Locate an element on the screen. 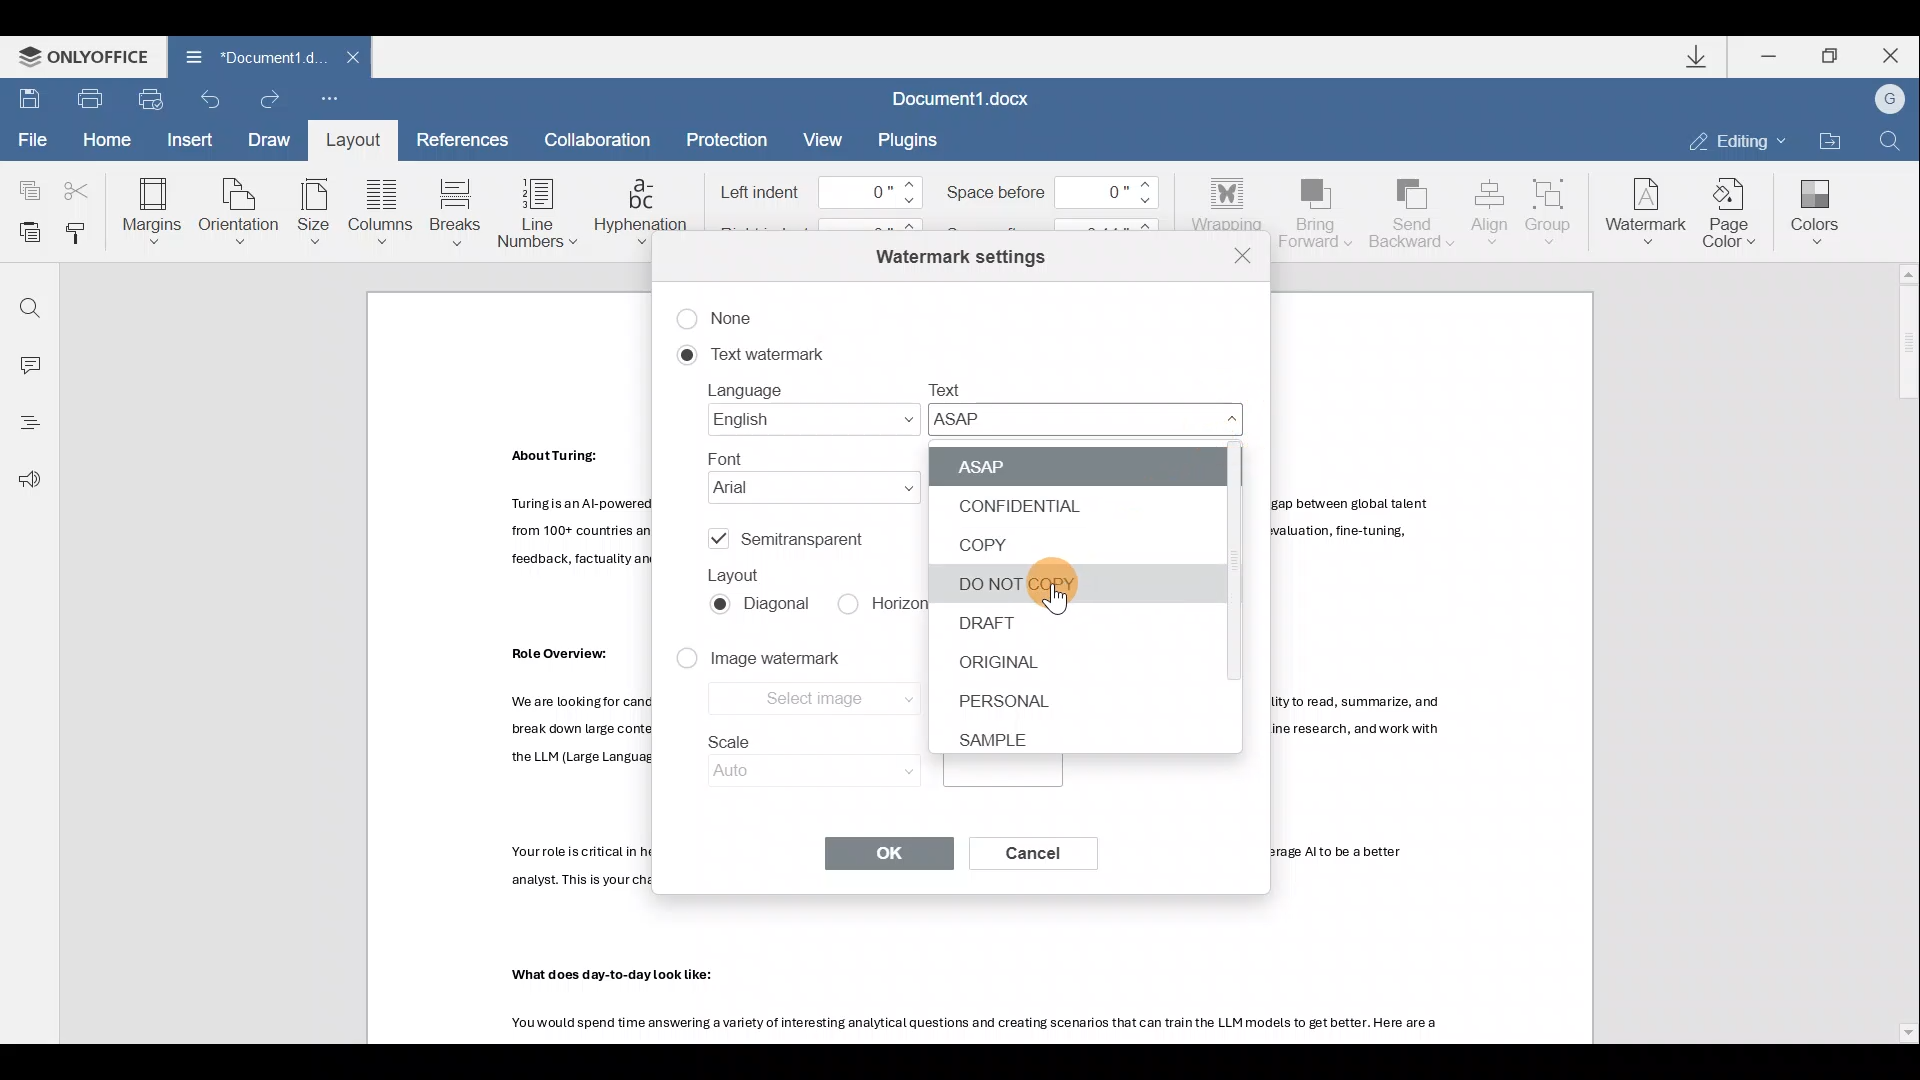  Close is located at coordinates (1243, 255).